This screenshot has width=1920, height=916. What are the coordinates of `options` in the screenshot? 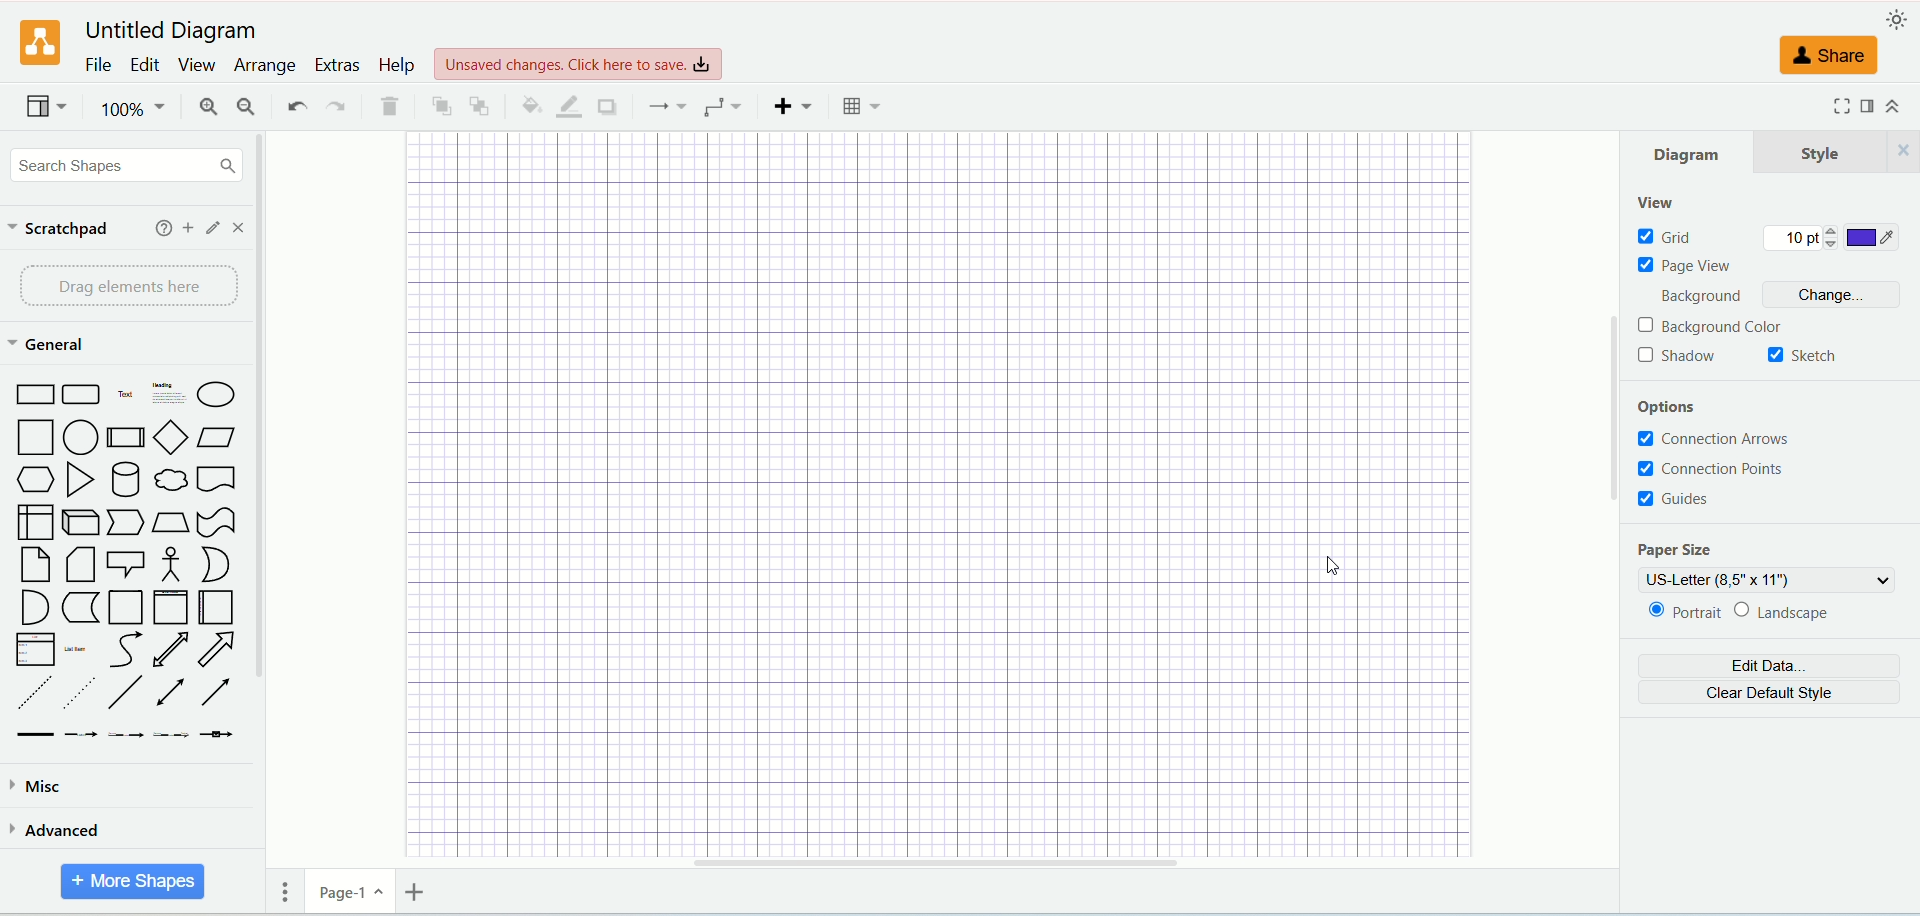 It's located at (1669, 408).